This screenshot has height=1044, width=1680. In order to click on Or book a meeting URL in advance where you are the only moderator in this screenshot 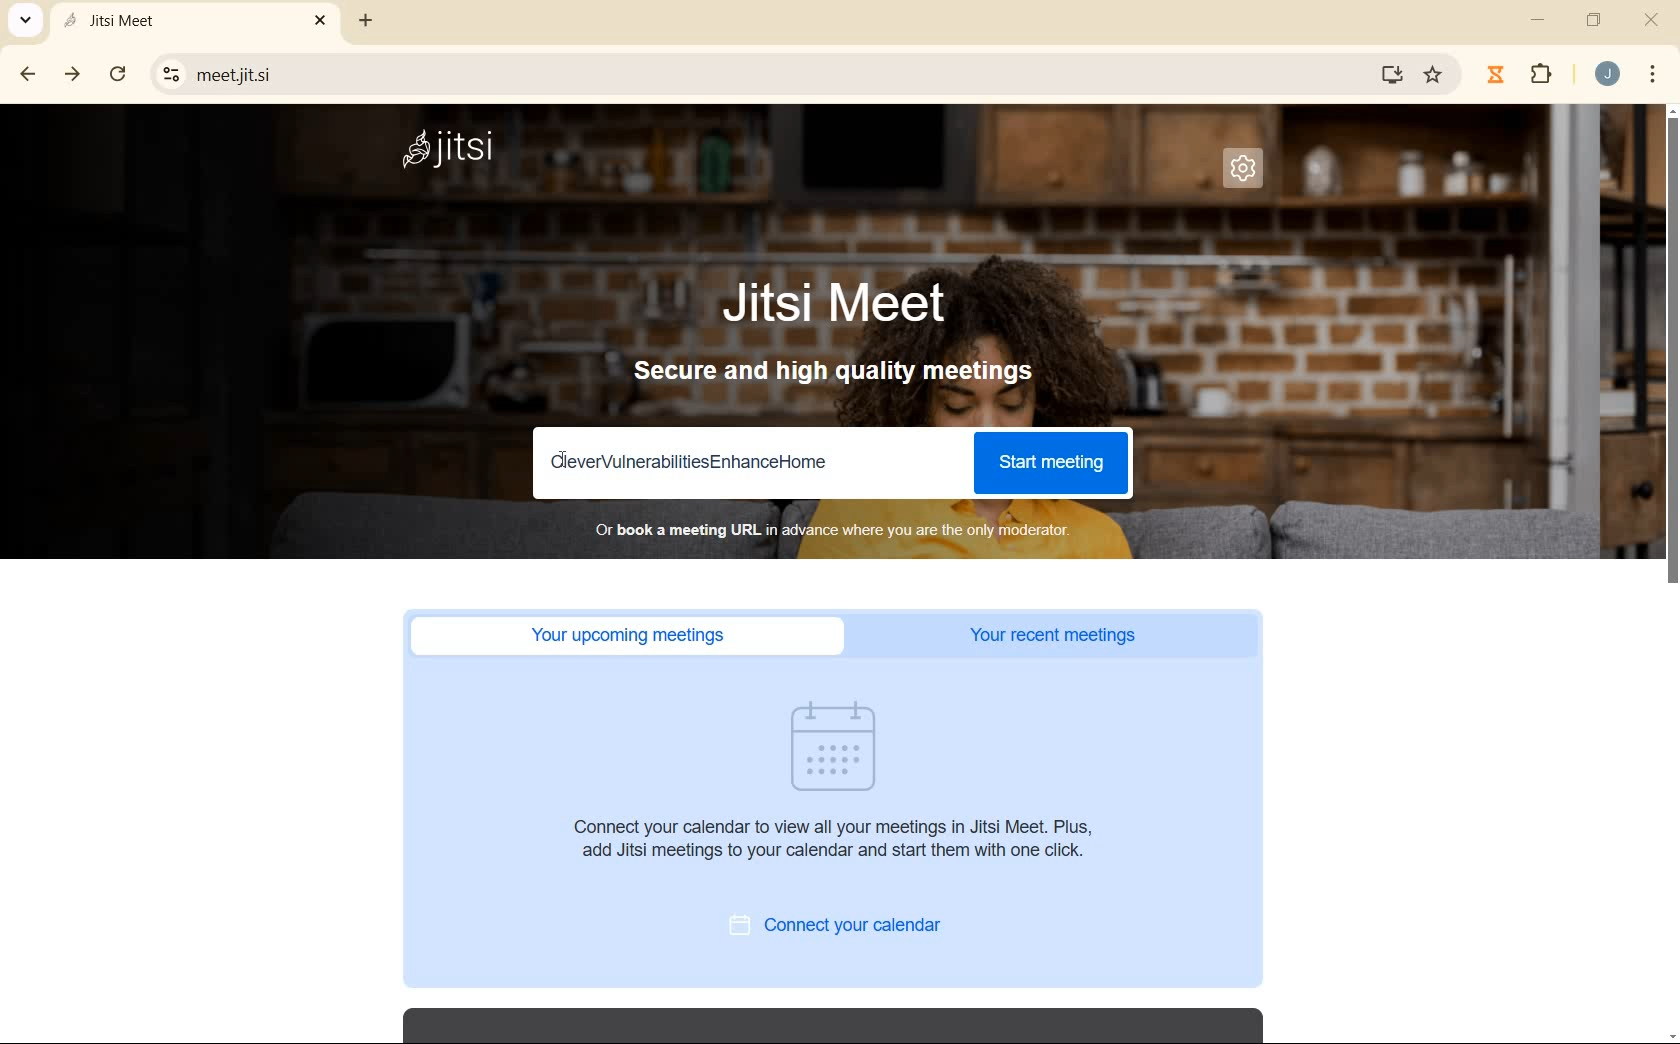, I will do `click(840, 532)`.